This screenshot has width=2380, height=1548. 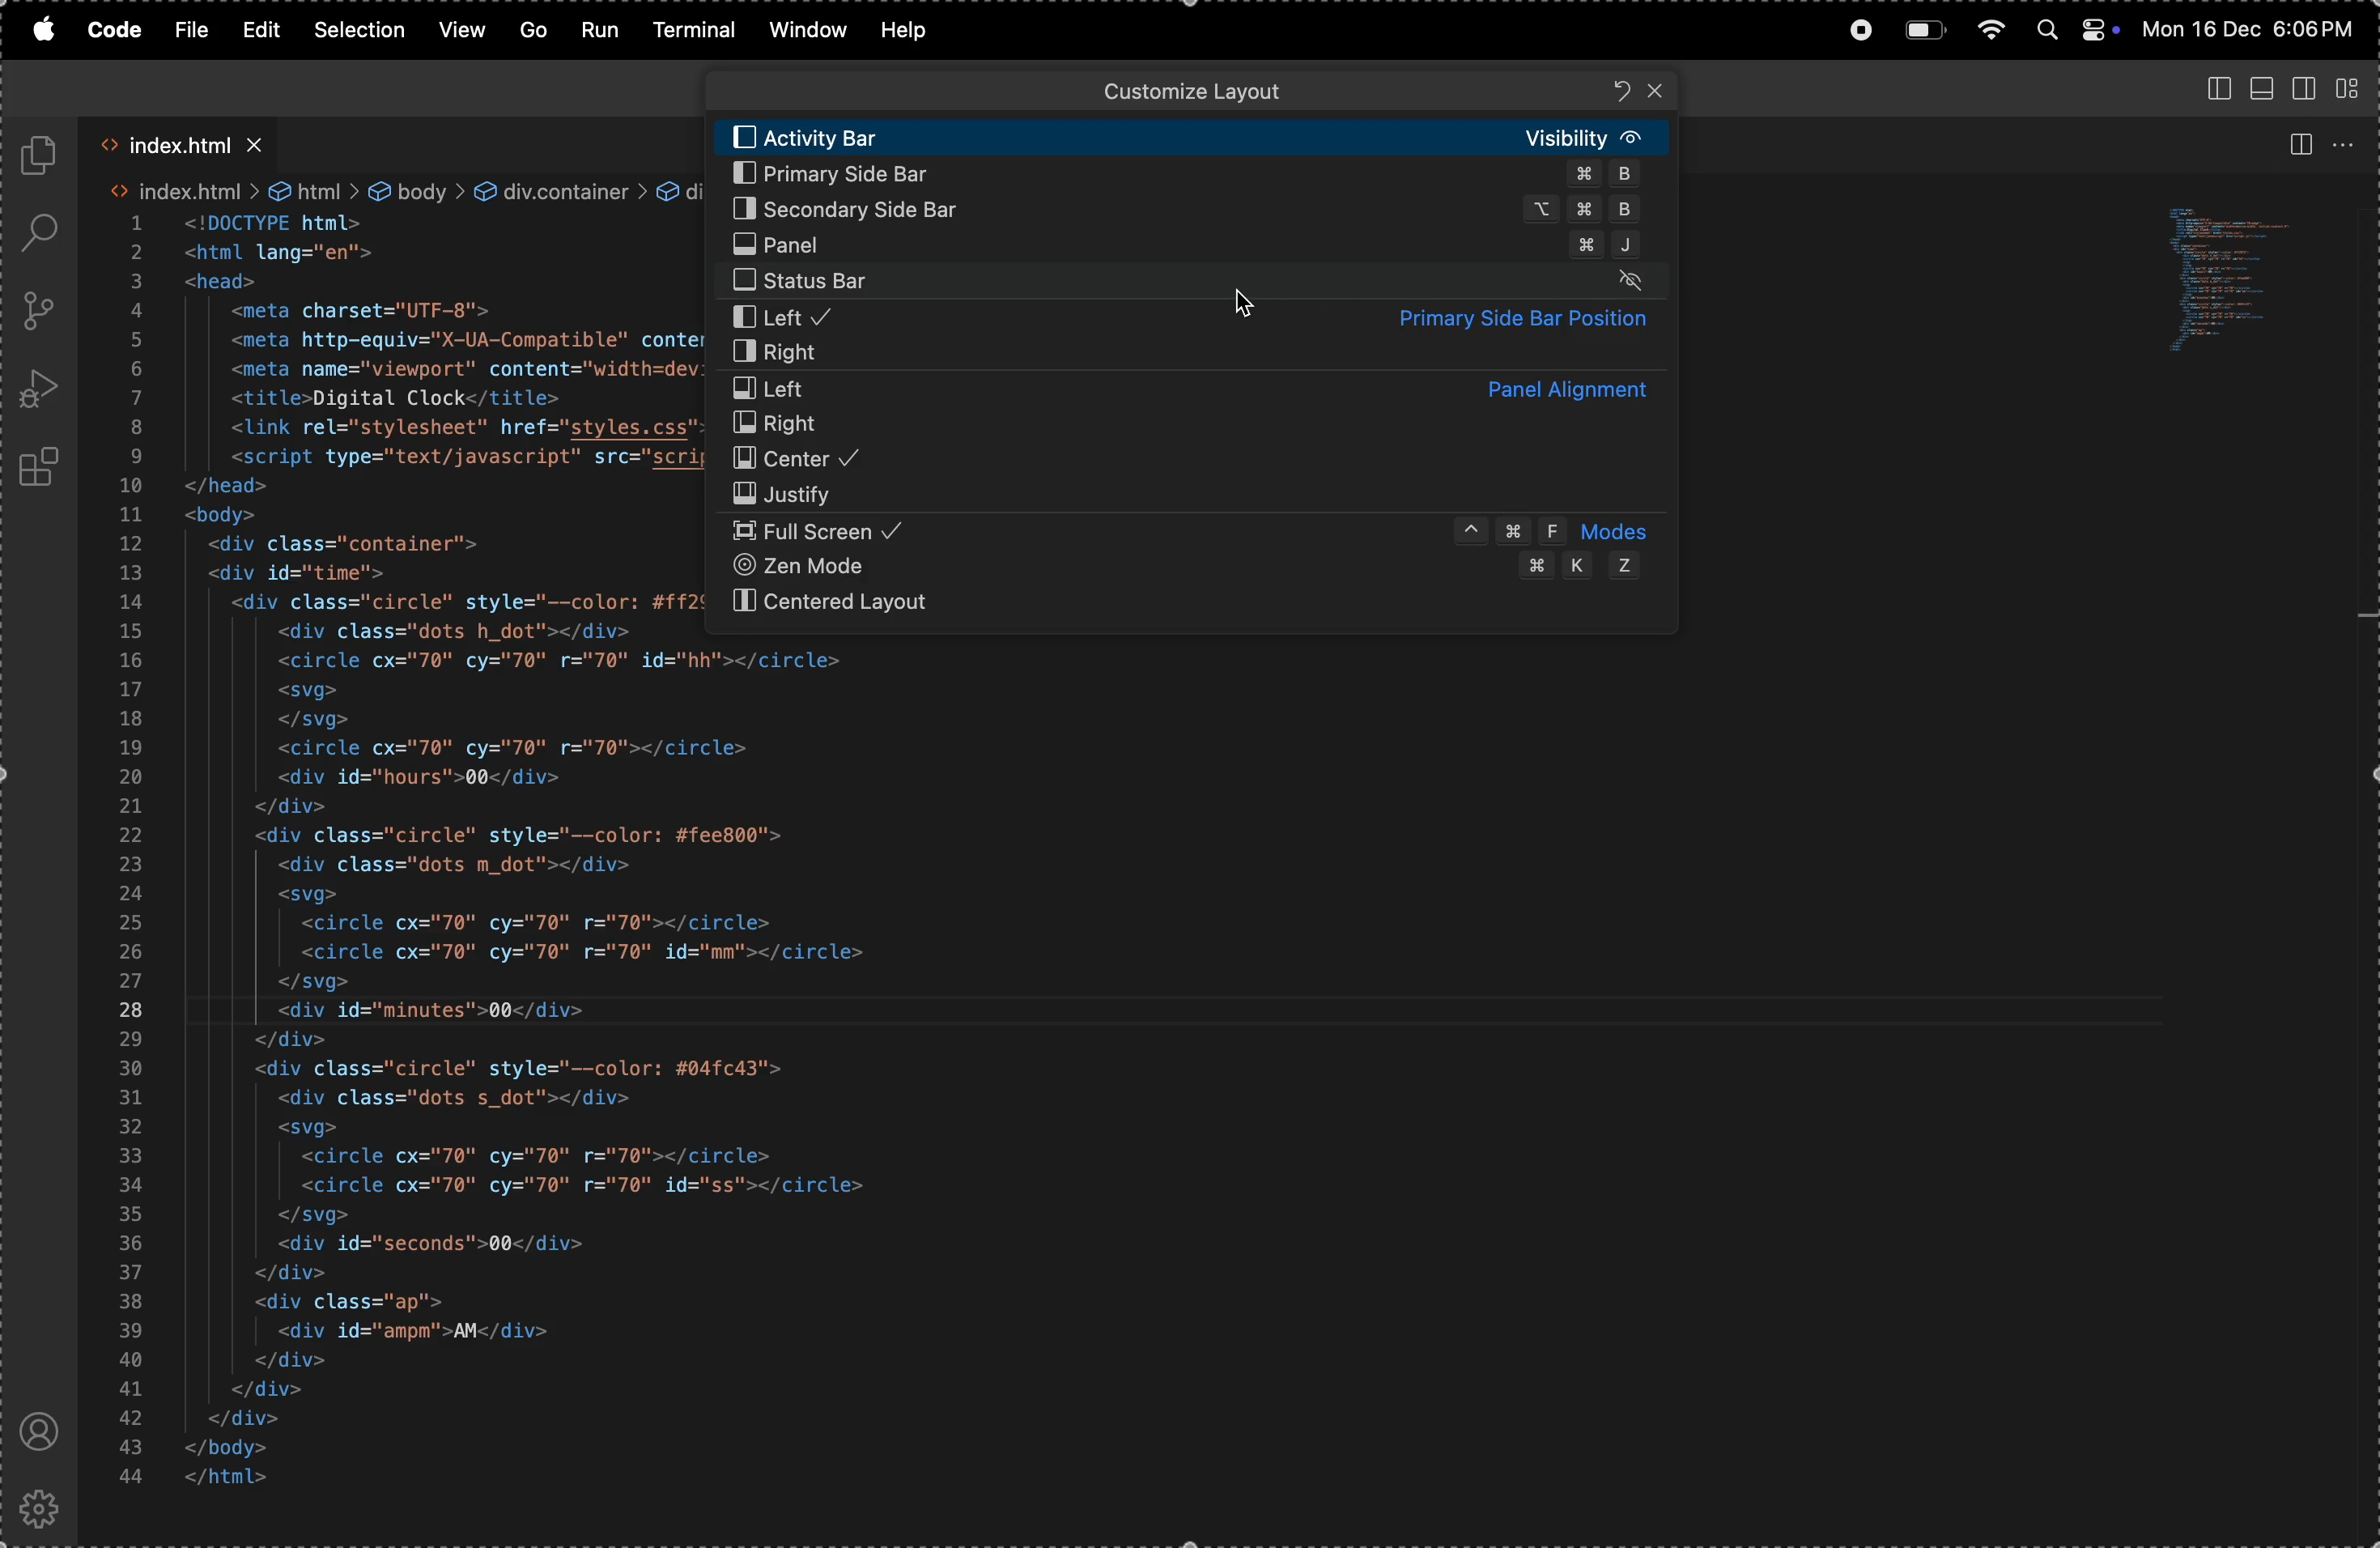 What do you see at coordinates (2073, 31) in the screenshot?
I see `apple widgets` at bounding box center [2073, 31].